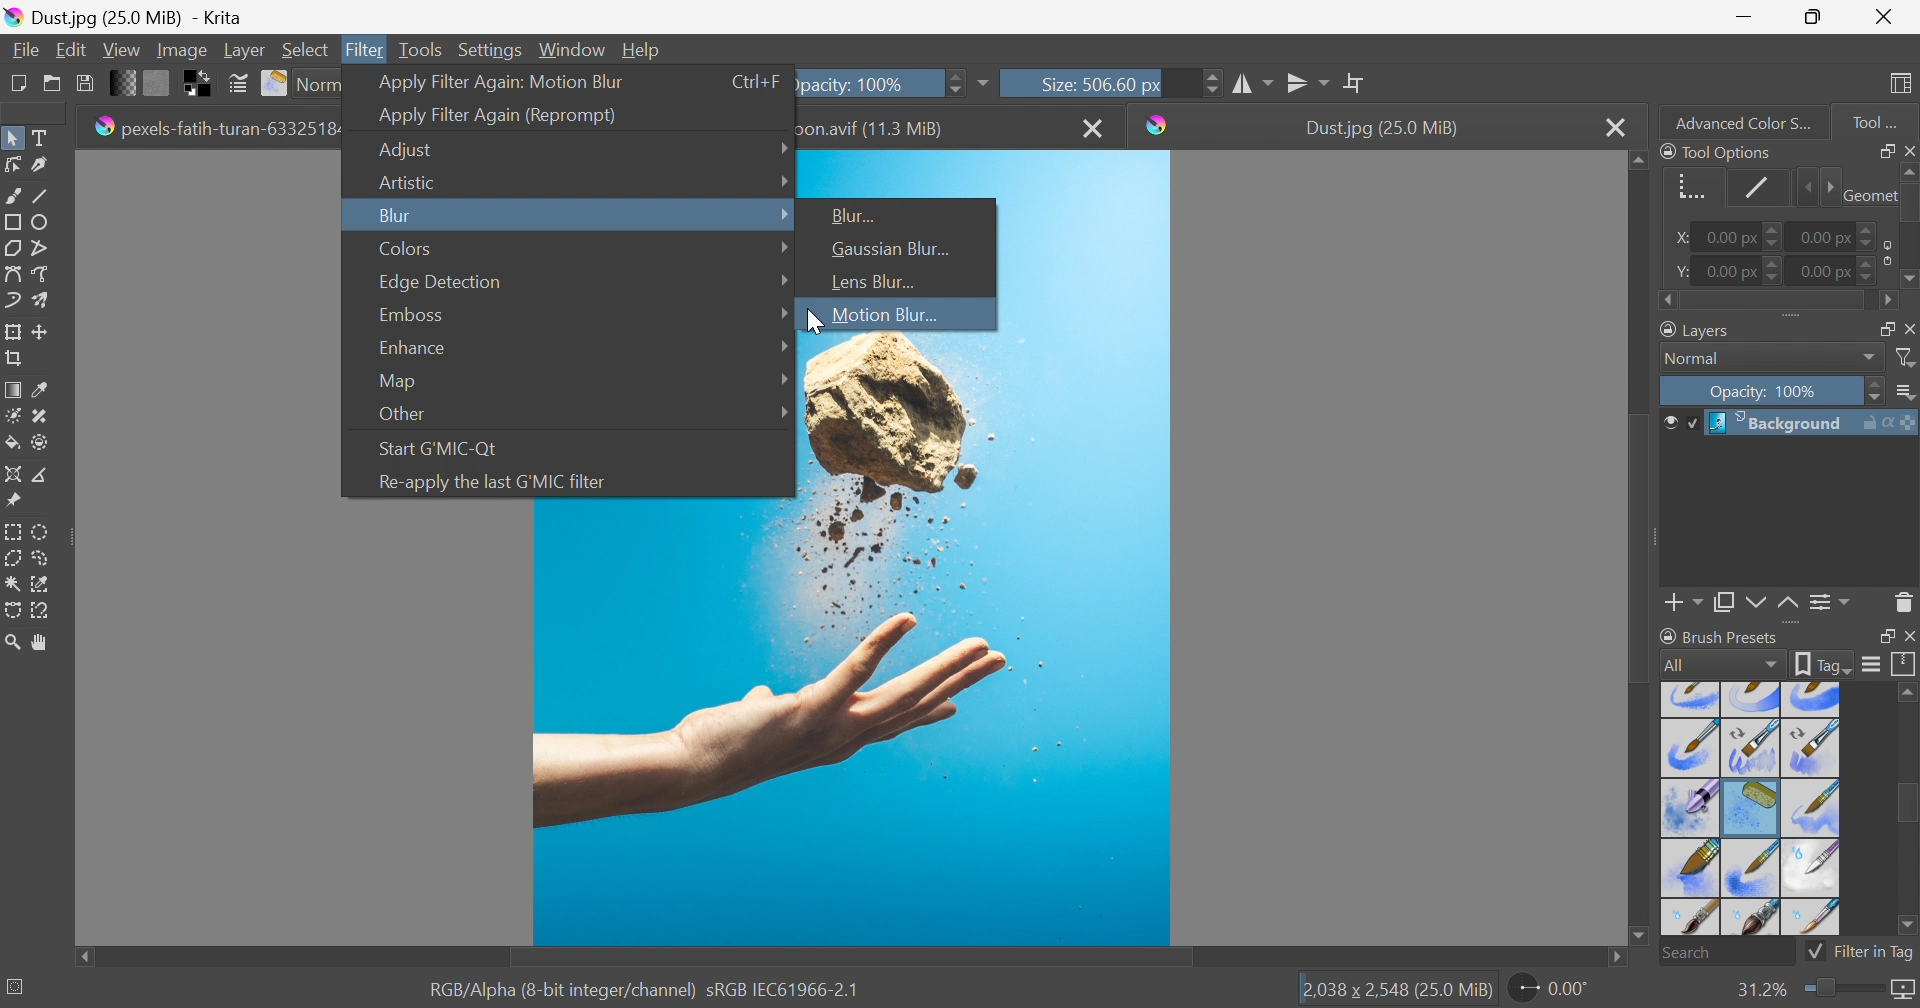  I want to click on Display settings, so click(1871, 664).